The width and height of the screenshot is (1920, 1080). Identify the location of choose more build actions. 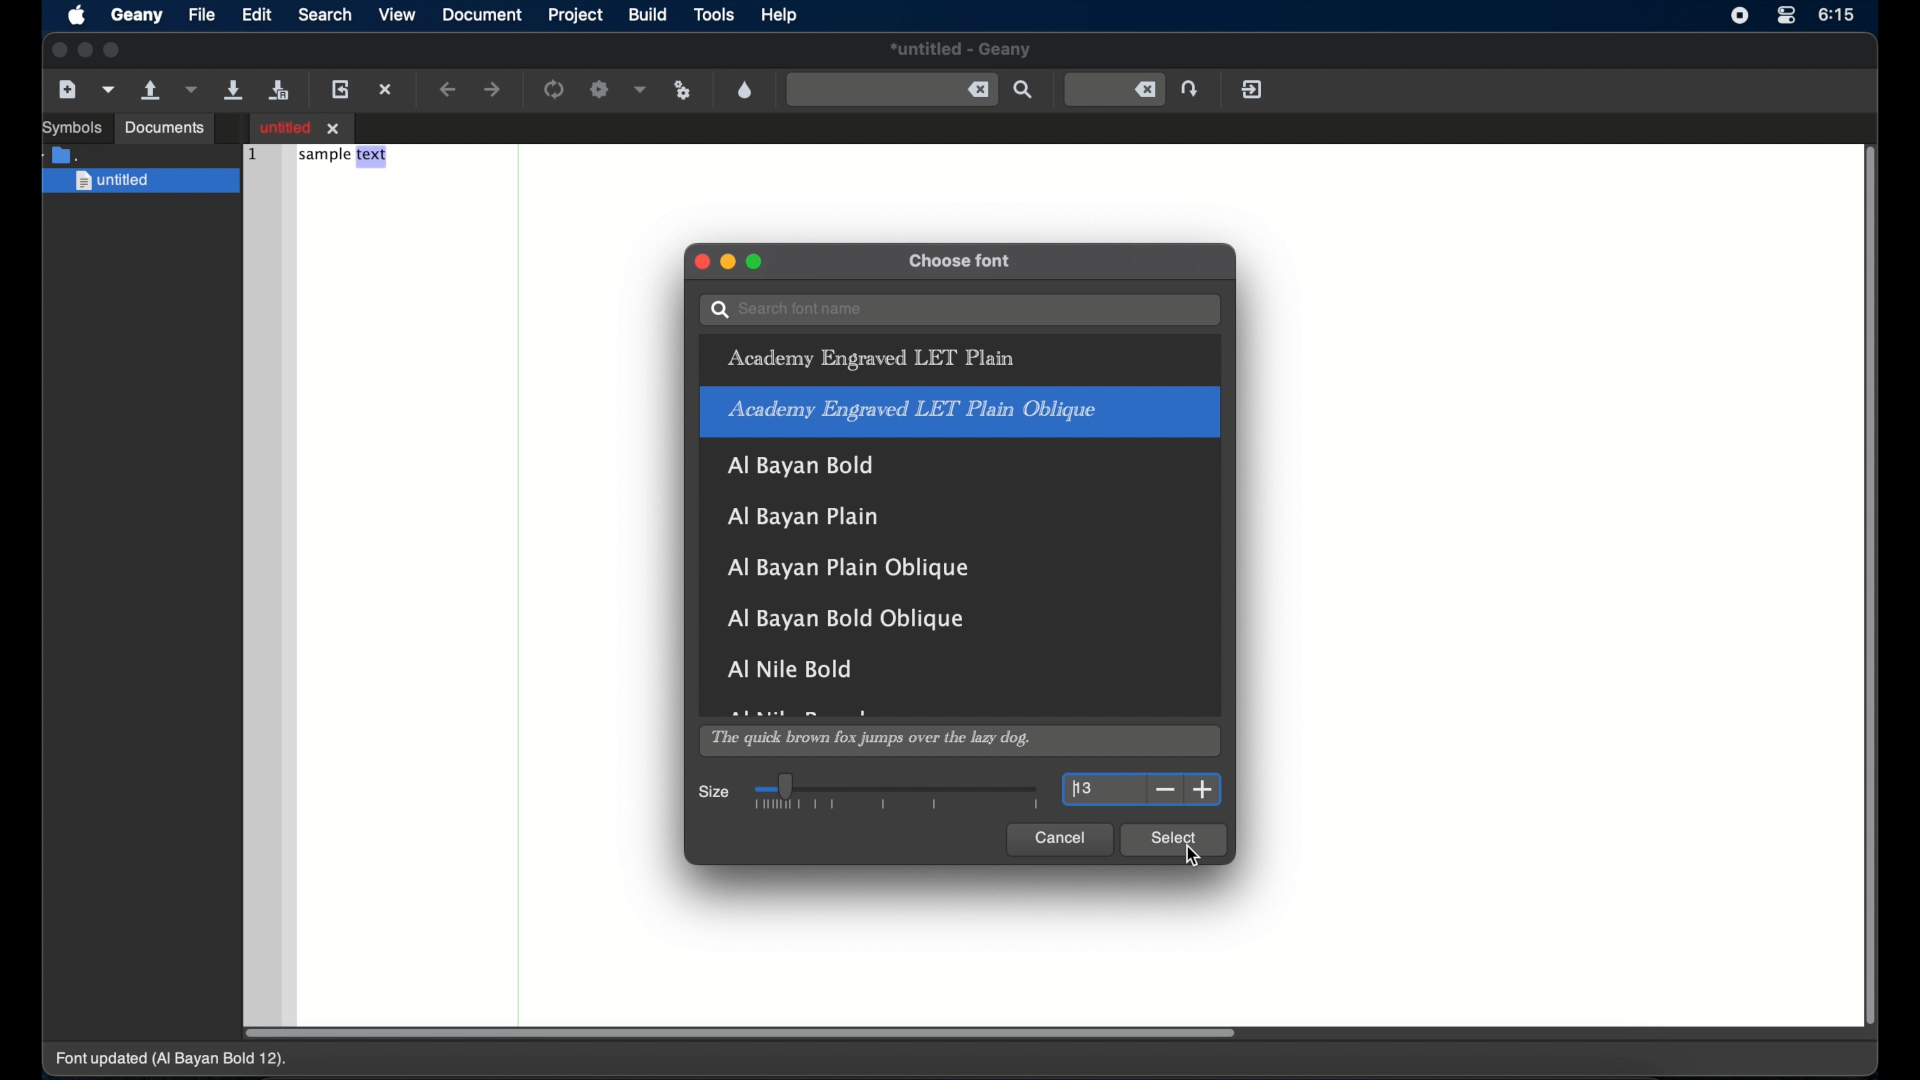
(641, 89).